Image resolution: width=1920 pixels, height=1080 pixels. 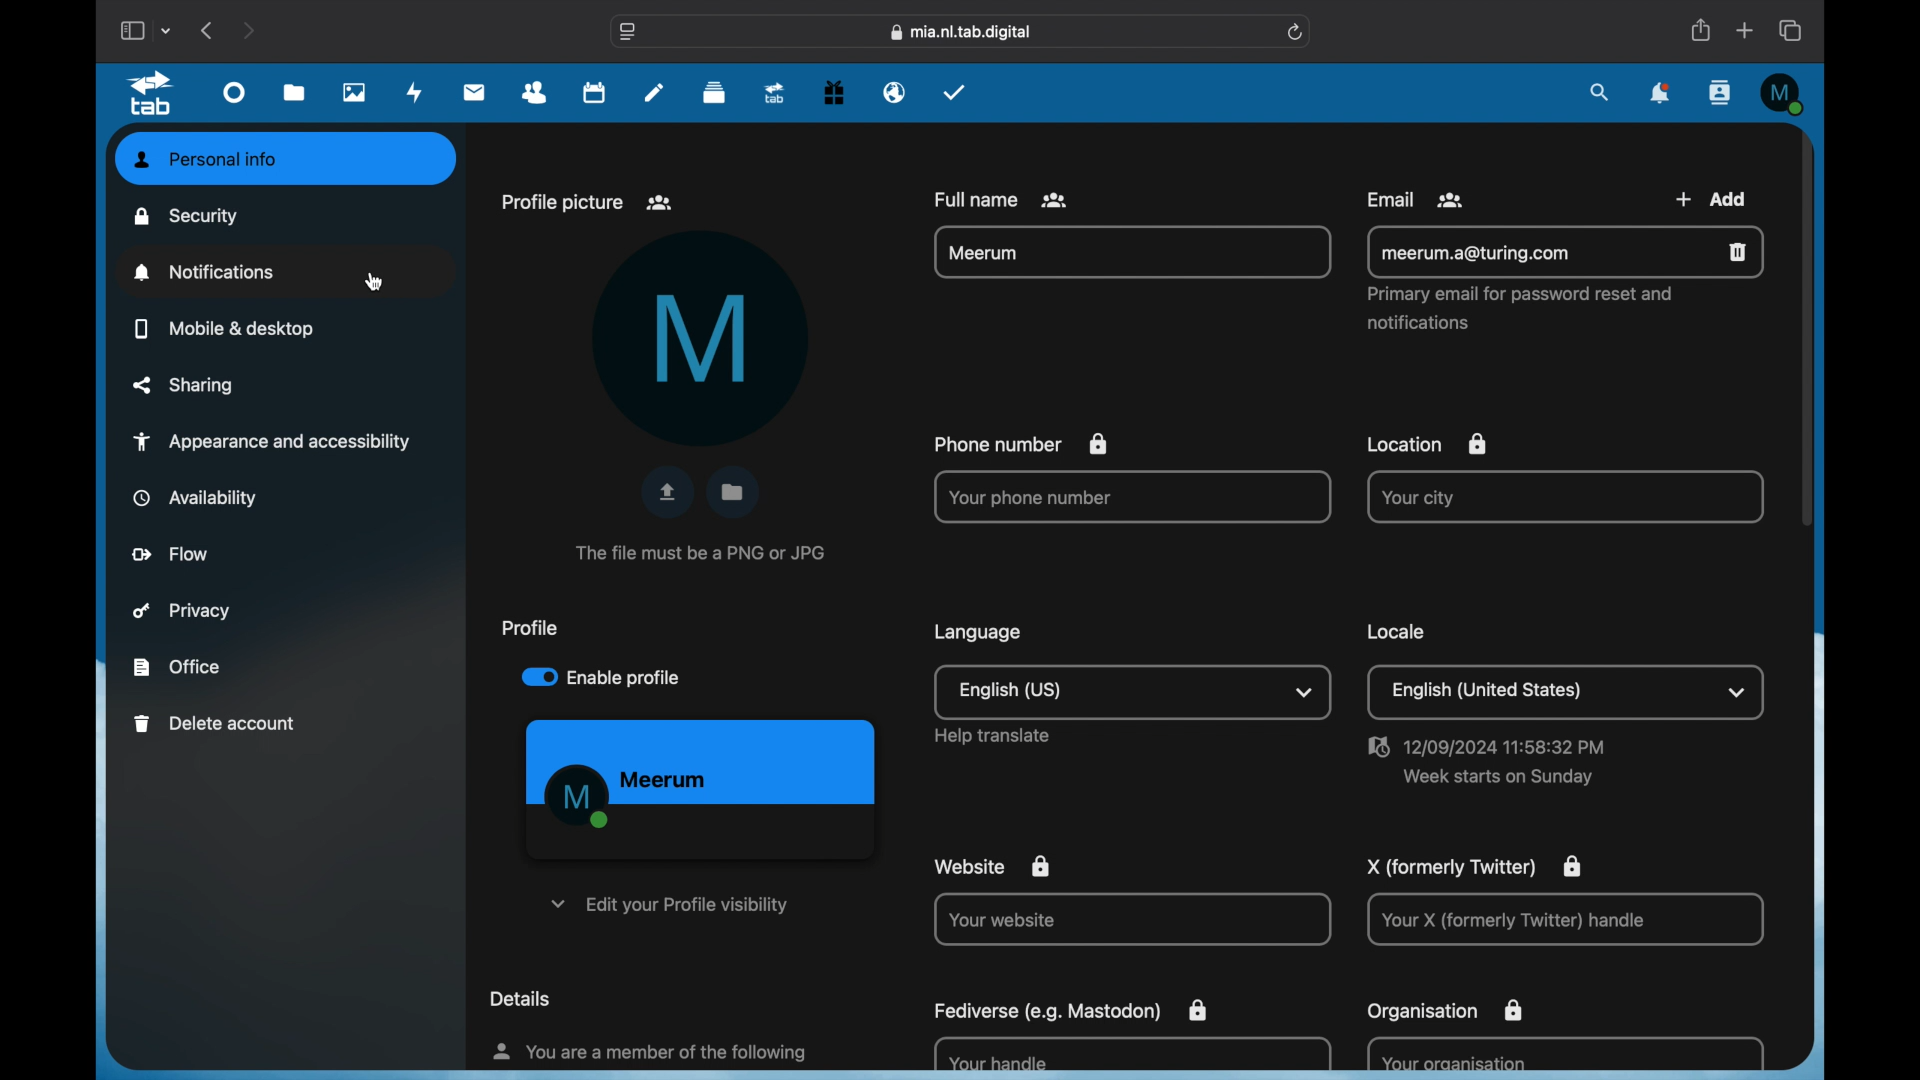 What do you see at coordinates (1474, 865) in the screenshot?
I see `X` at bounding box center [1474, 865].